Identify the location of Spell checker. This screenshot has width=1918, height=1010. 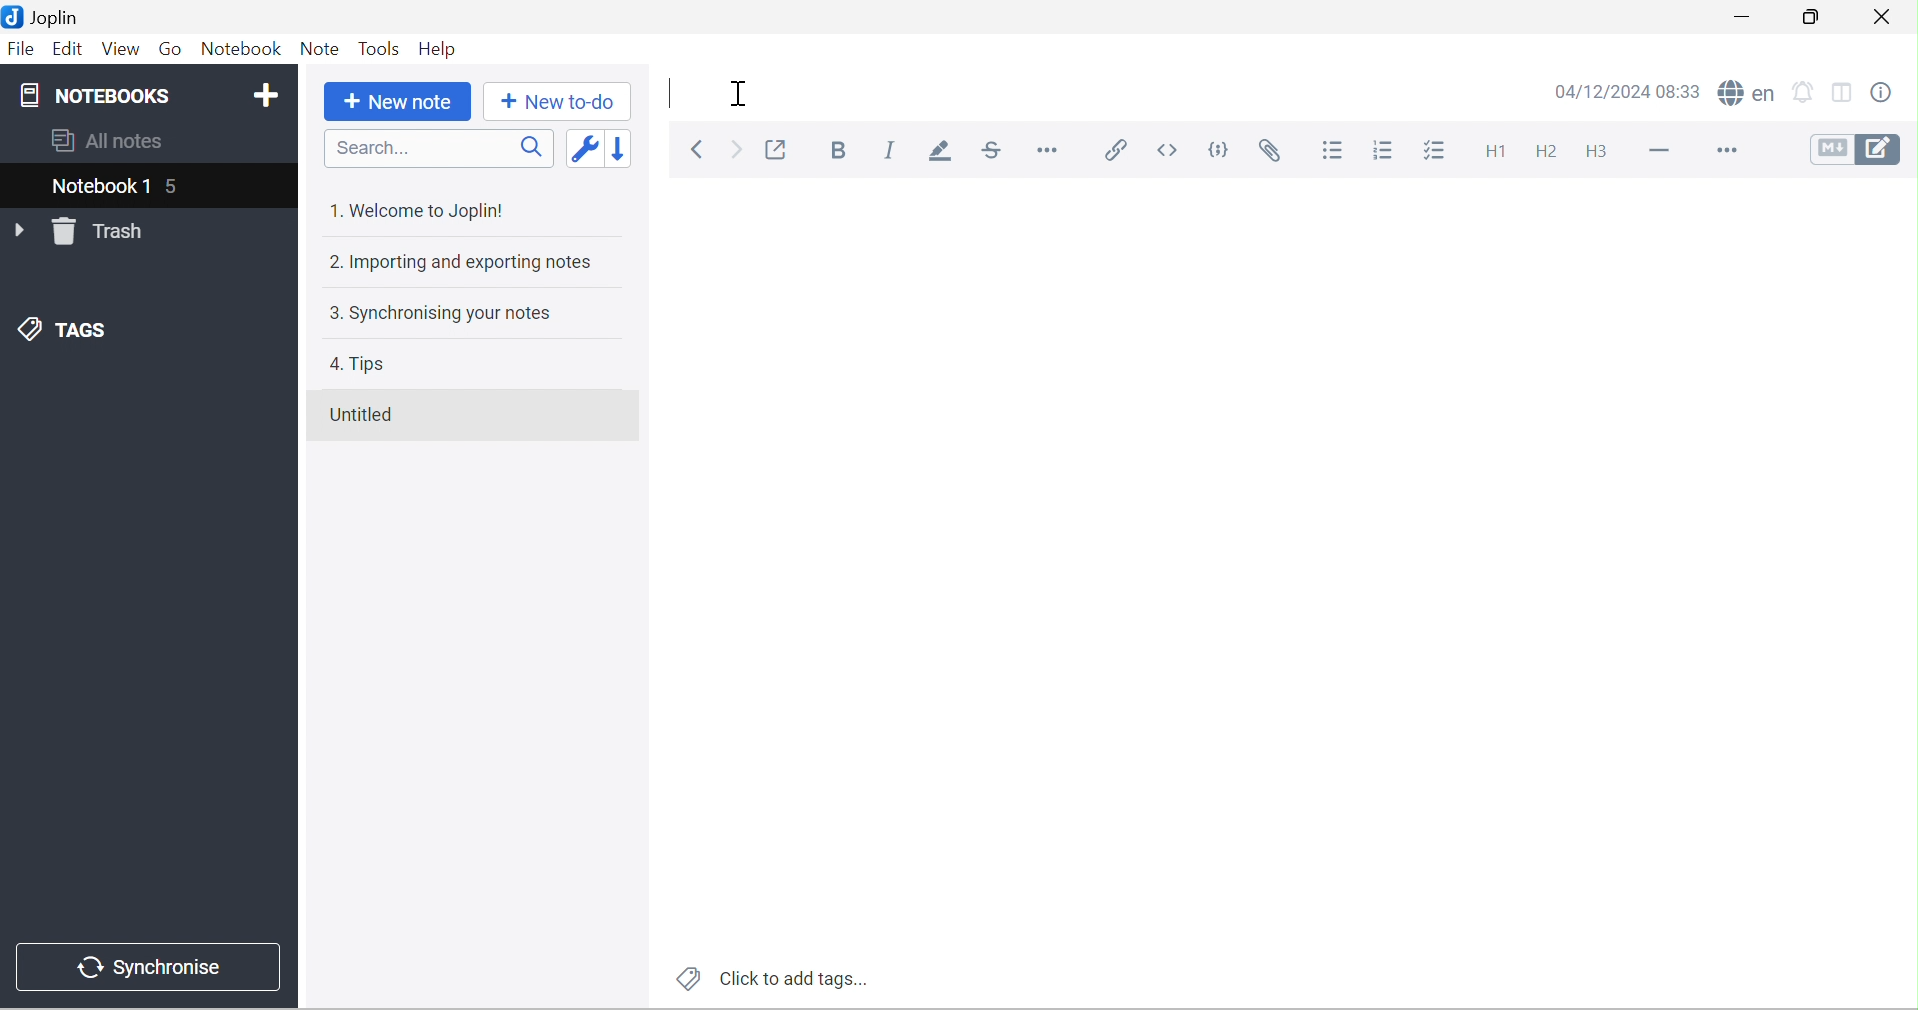
(1744, 92).